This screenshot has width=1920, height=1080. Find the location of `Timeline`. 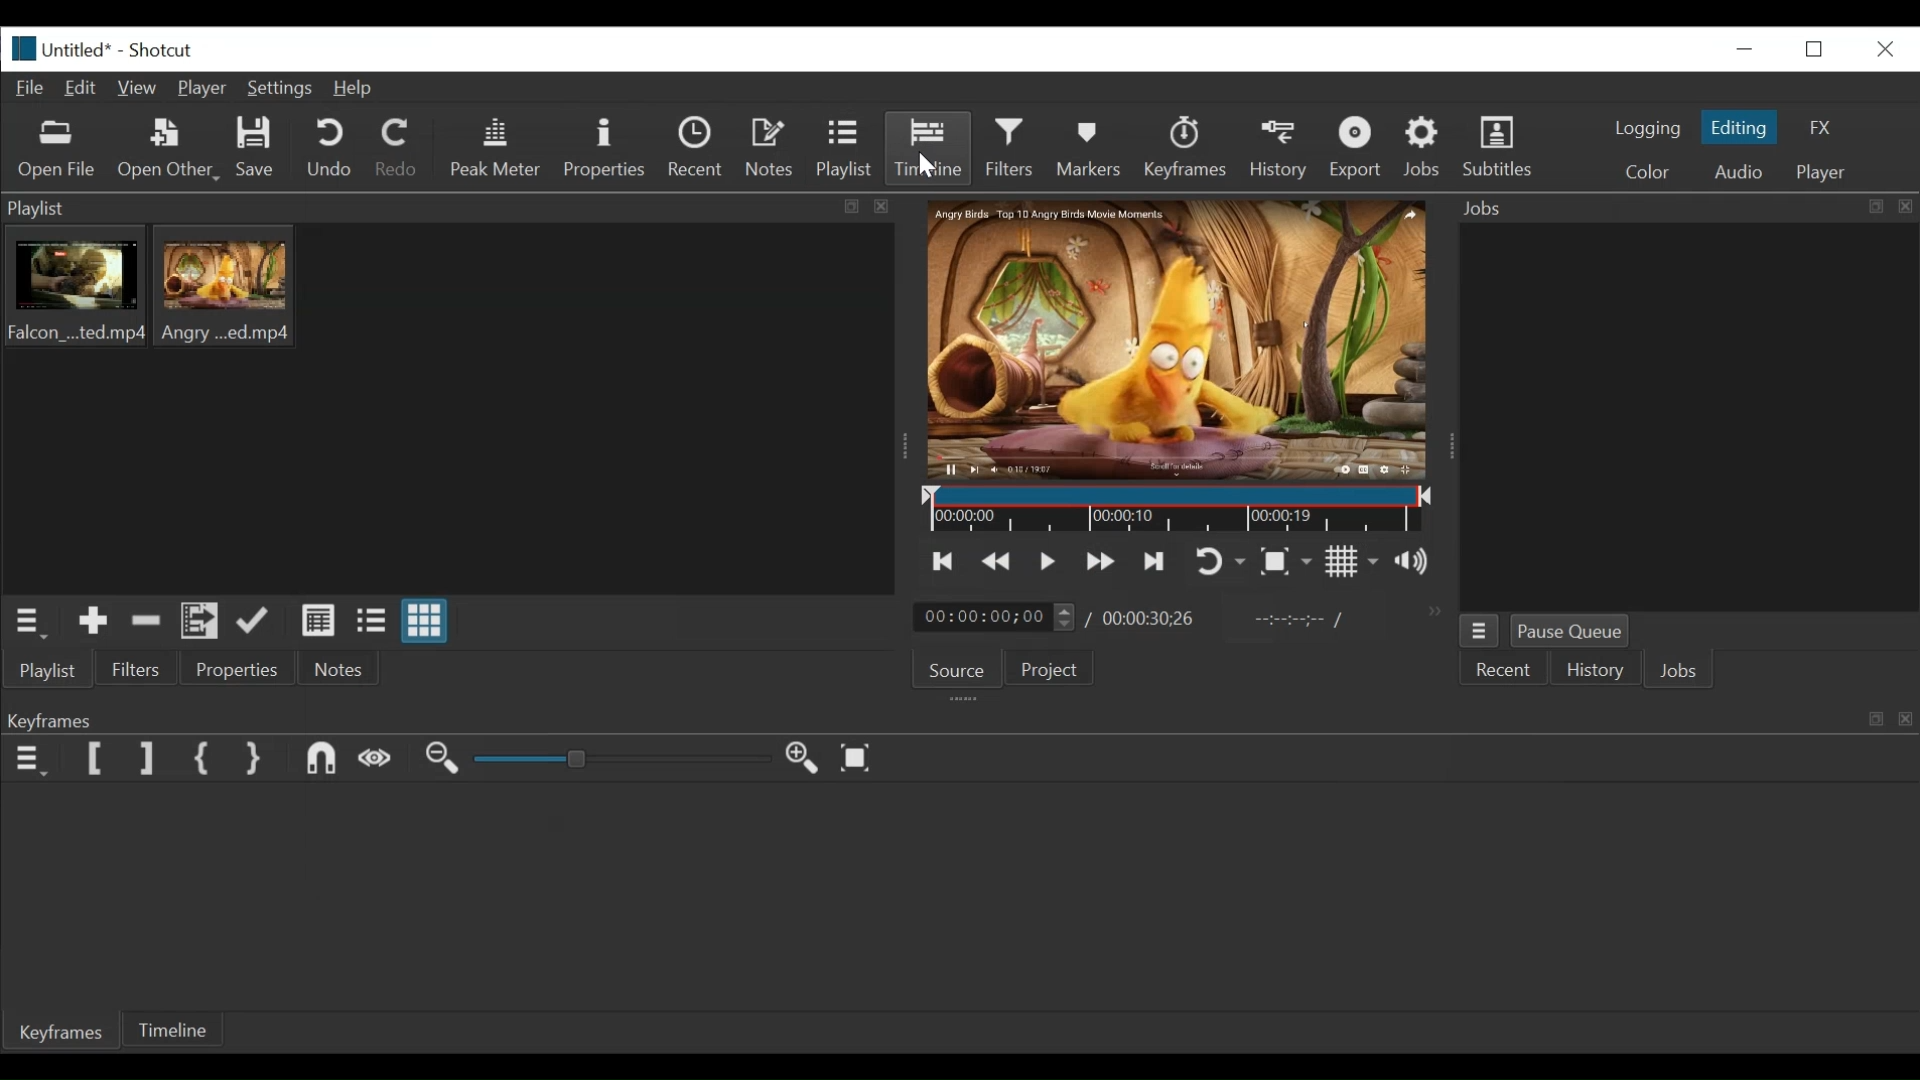

Timeline is located at coordinates (934, 154).